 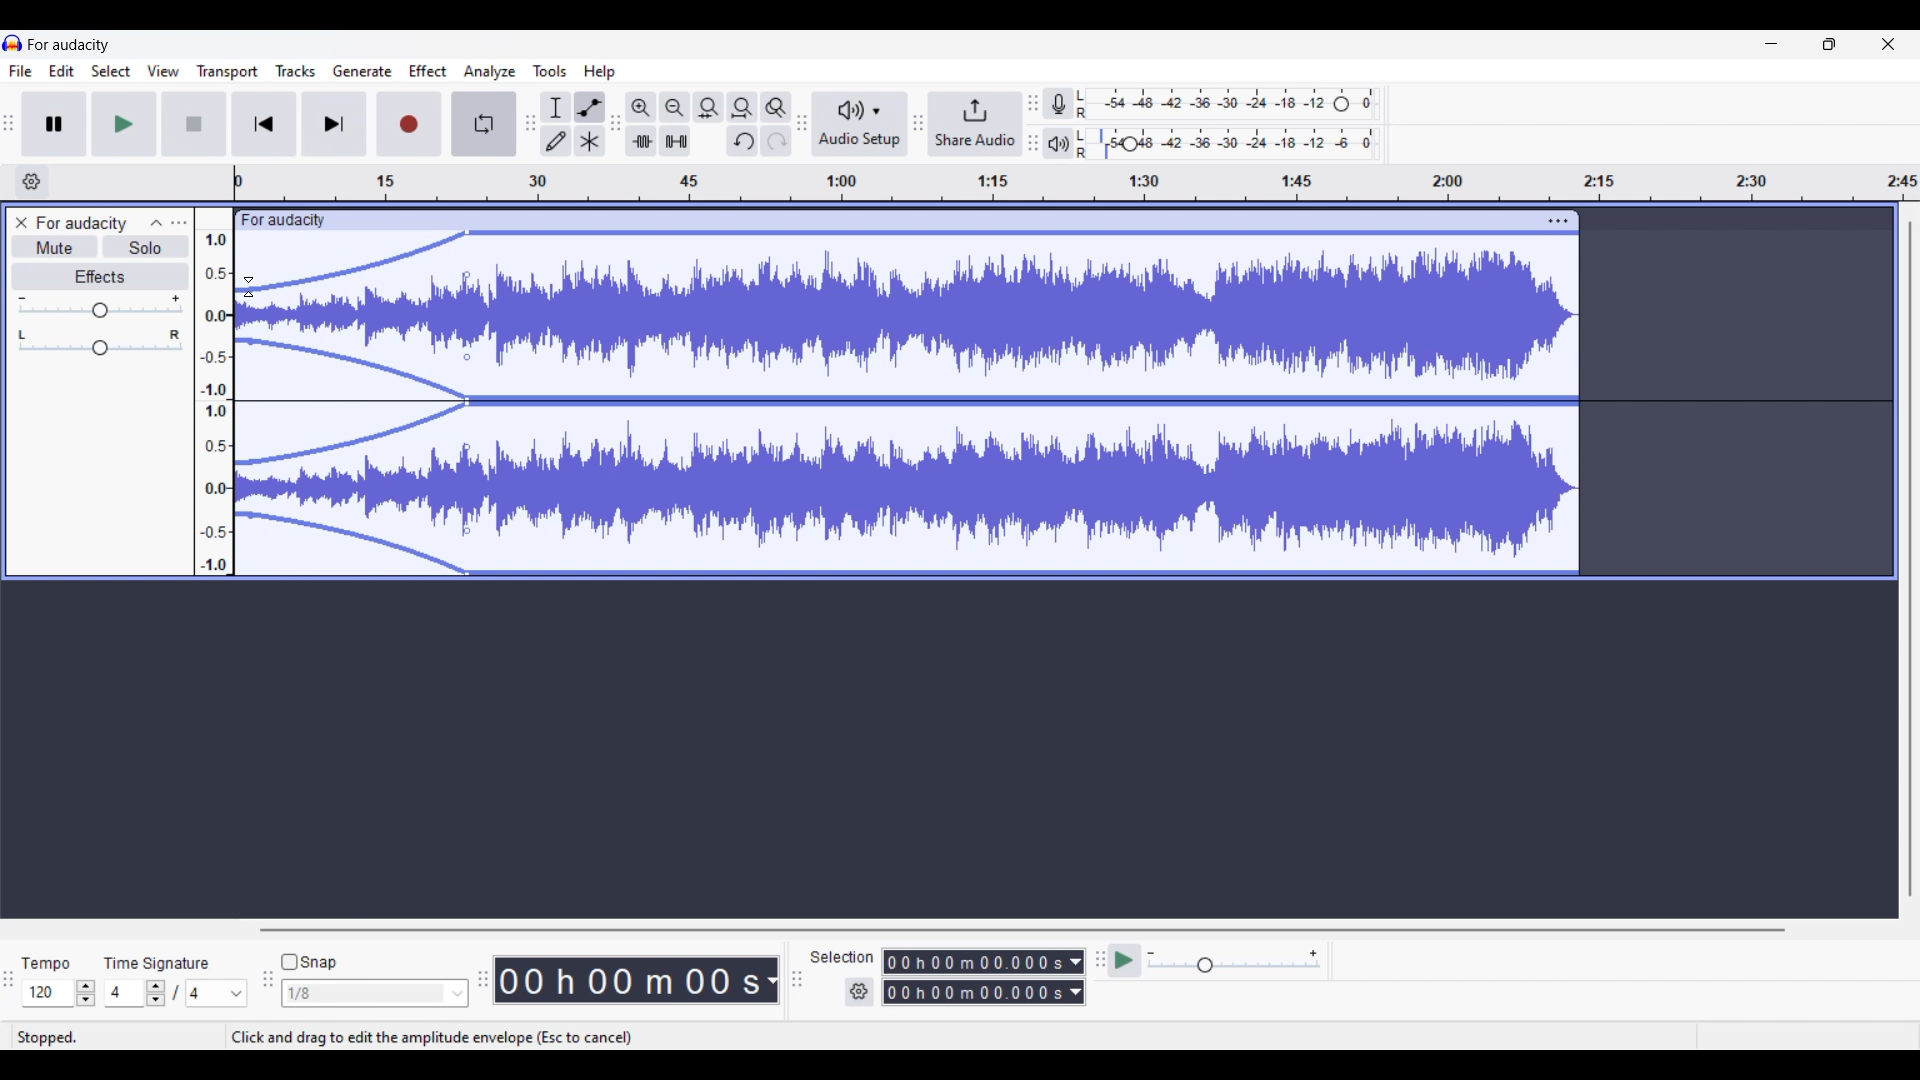 What do you see at coordinates (99, 343) in the screenshot?
I see `Pan slider` at bounding box center [99, 343].